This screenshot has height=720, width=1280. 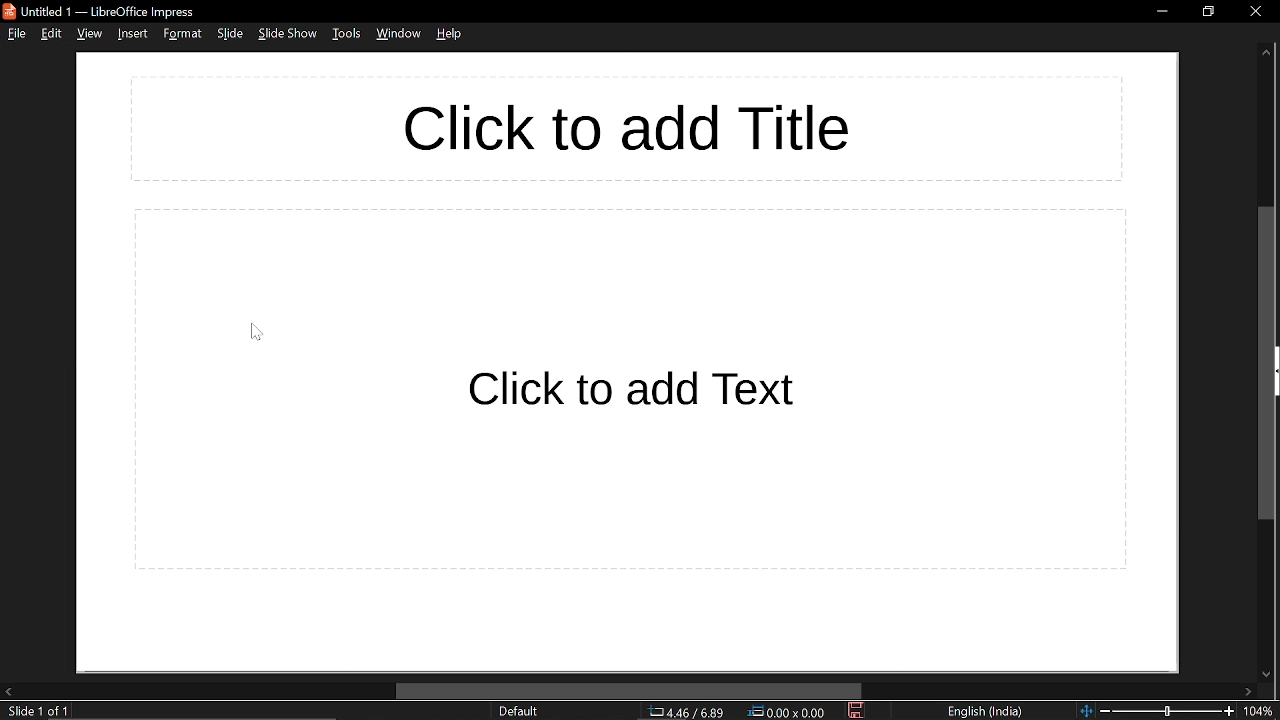 I want to click on space for text, so click(x=636, y=392).